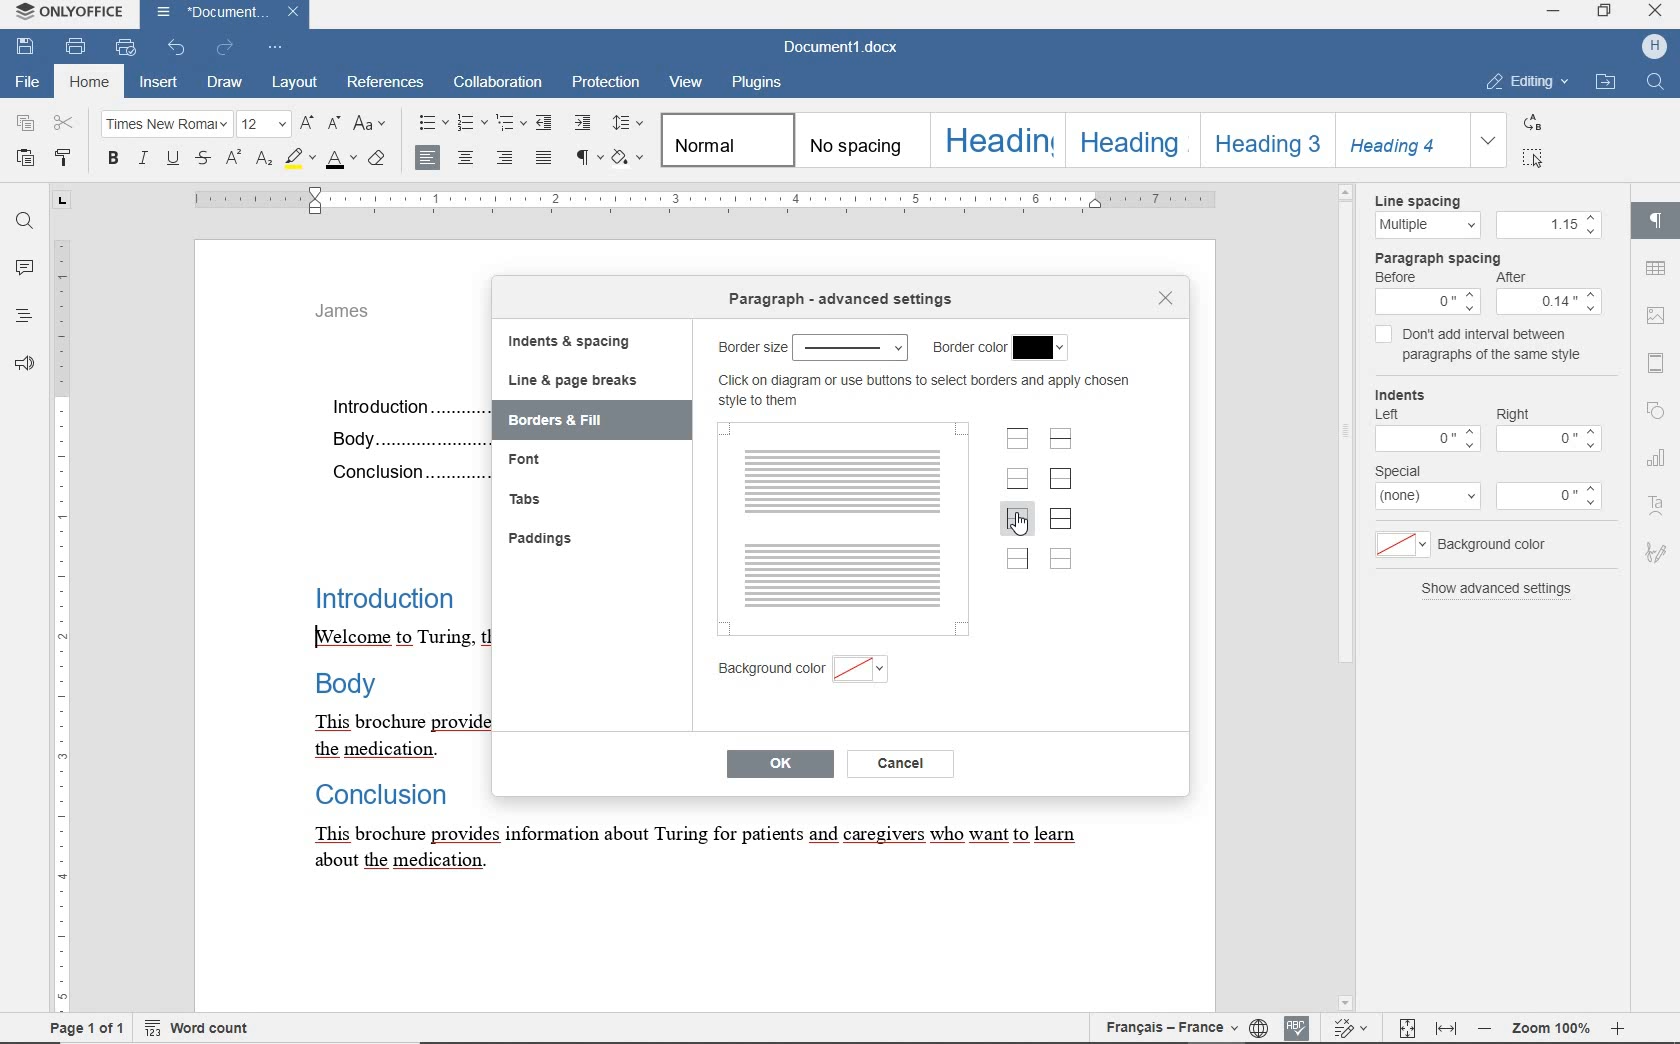 The image size is (1680, 1044). I want to click on increment font size, so click(307, 124).